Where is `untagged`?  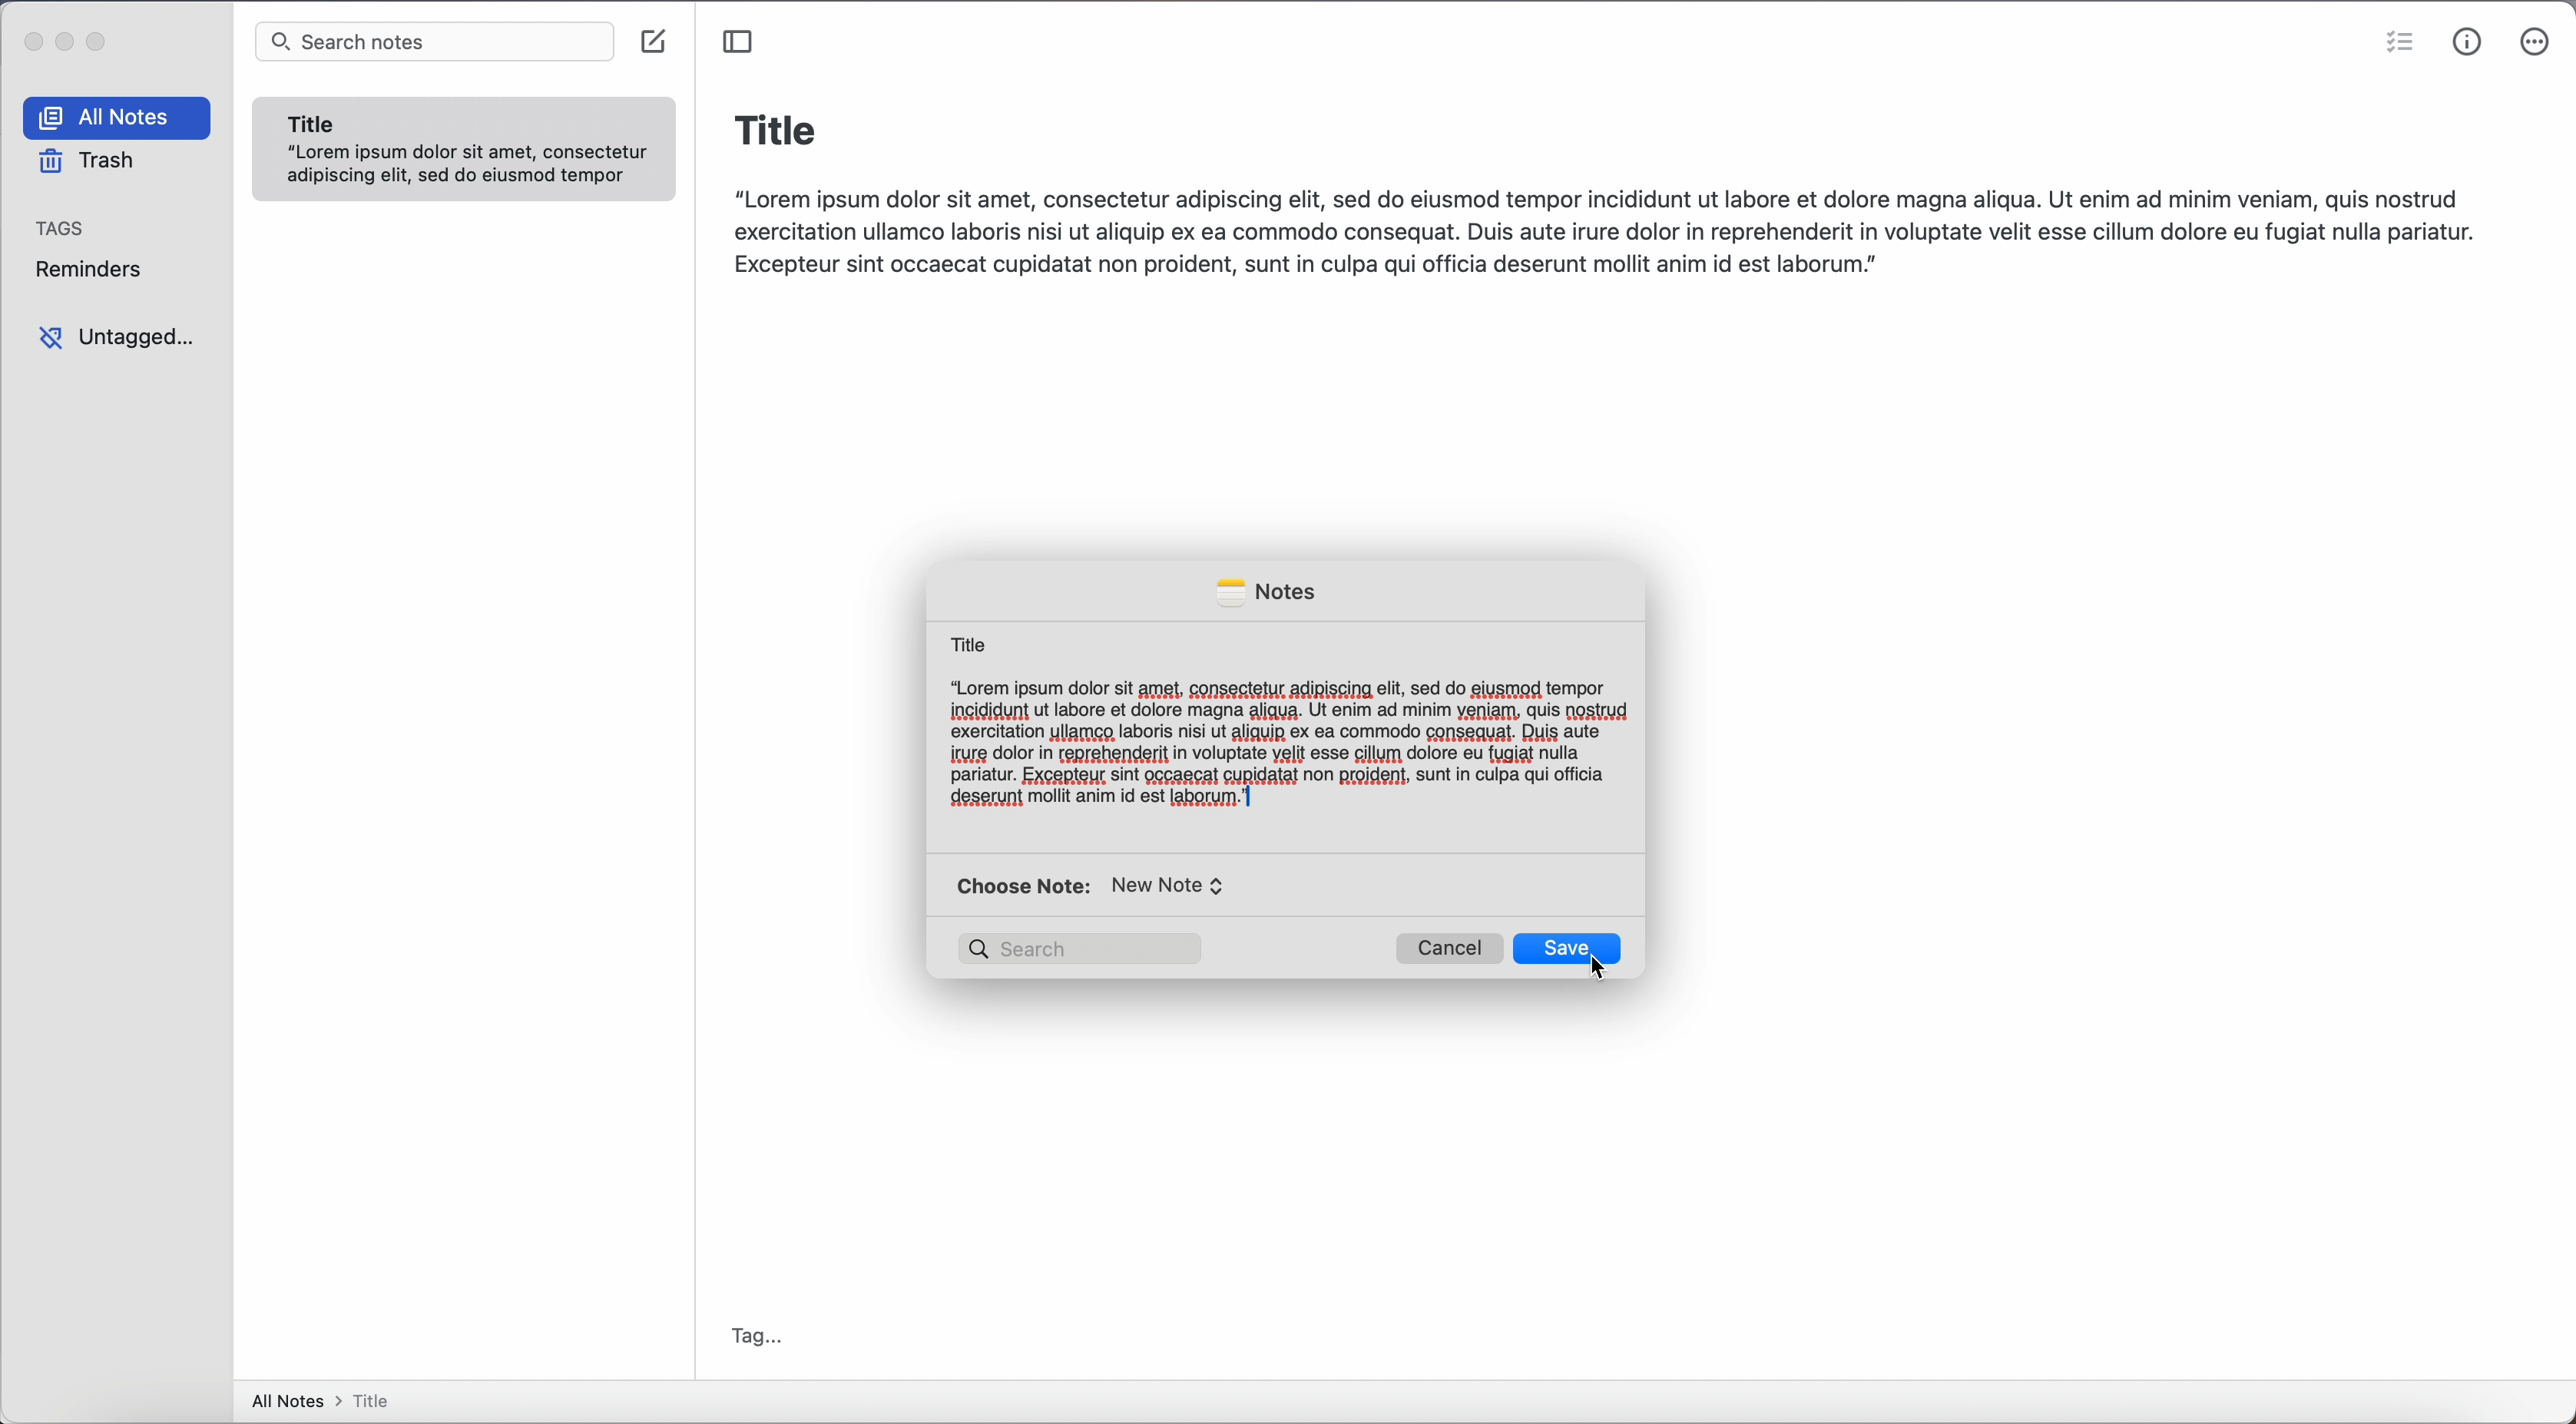 untagged is located at coordinates (117, 338).